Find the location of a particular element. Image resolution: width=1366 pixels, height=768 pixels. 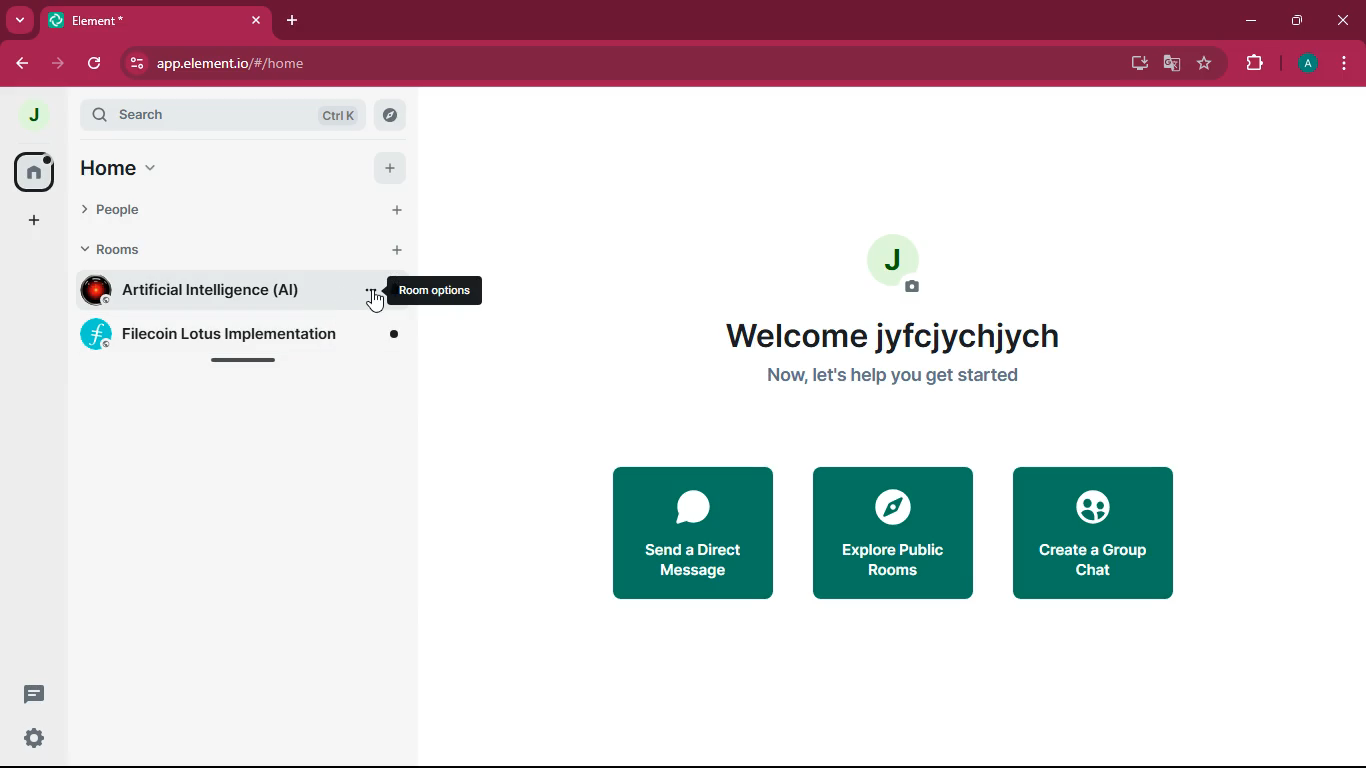

people is located at coordinates (134, 213).